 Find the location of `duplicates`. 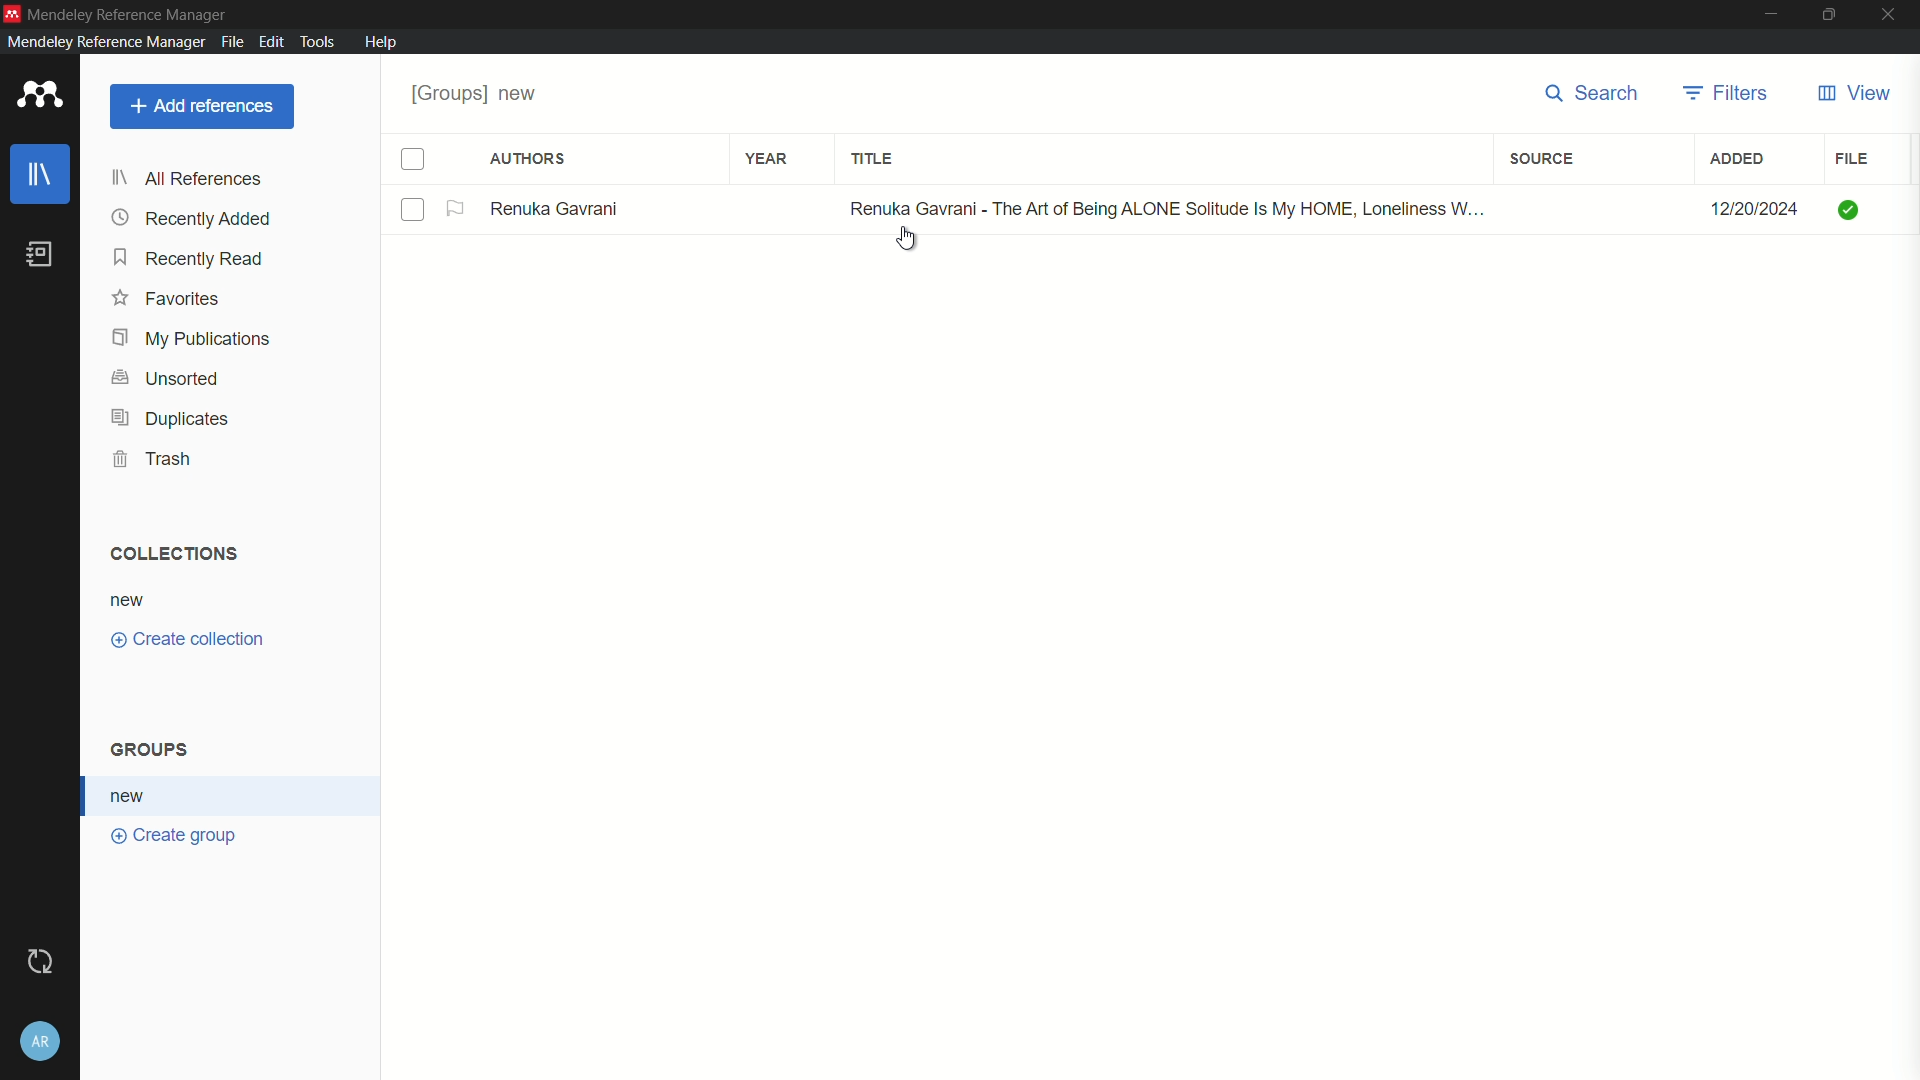

duplicates is located at coordinates (169, 420).